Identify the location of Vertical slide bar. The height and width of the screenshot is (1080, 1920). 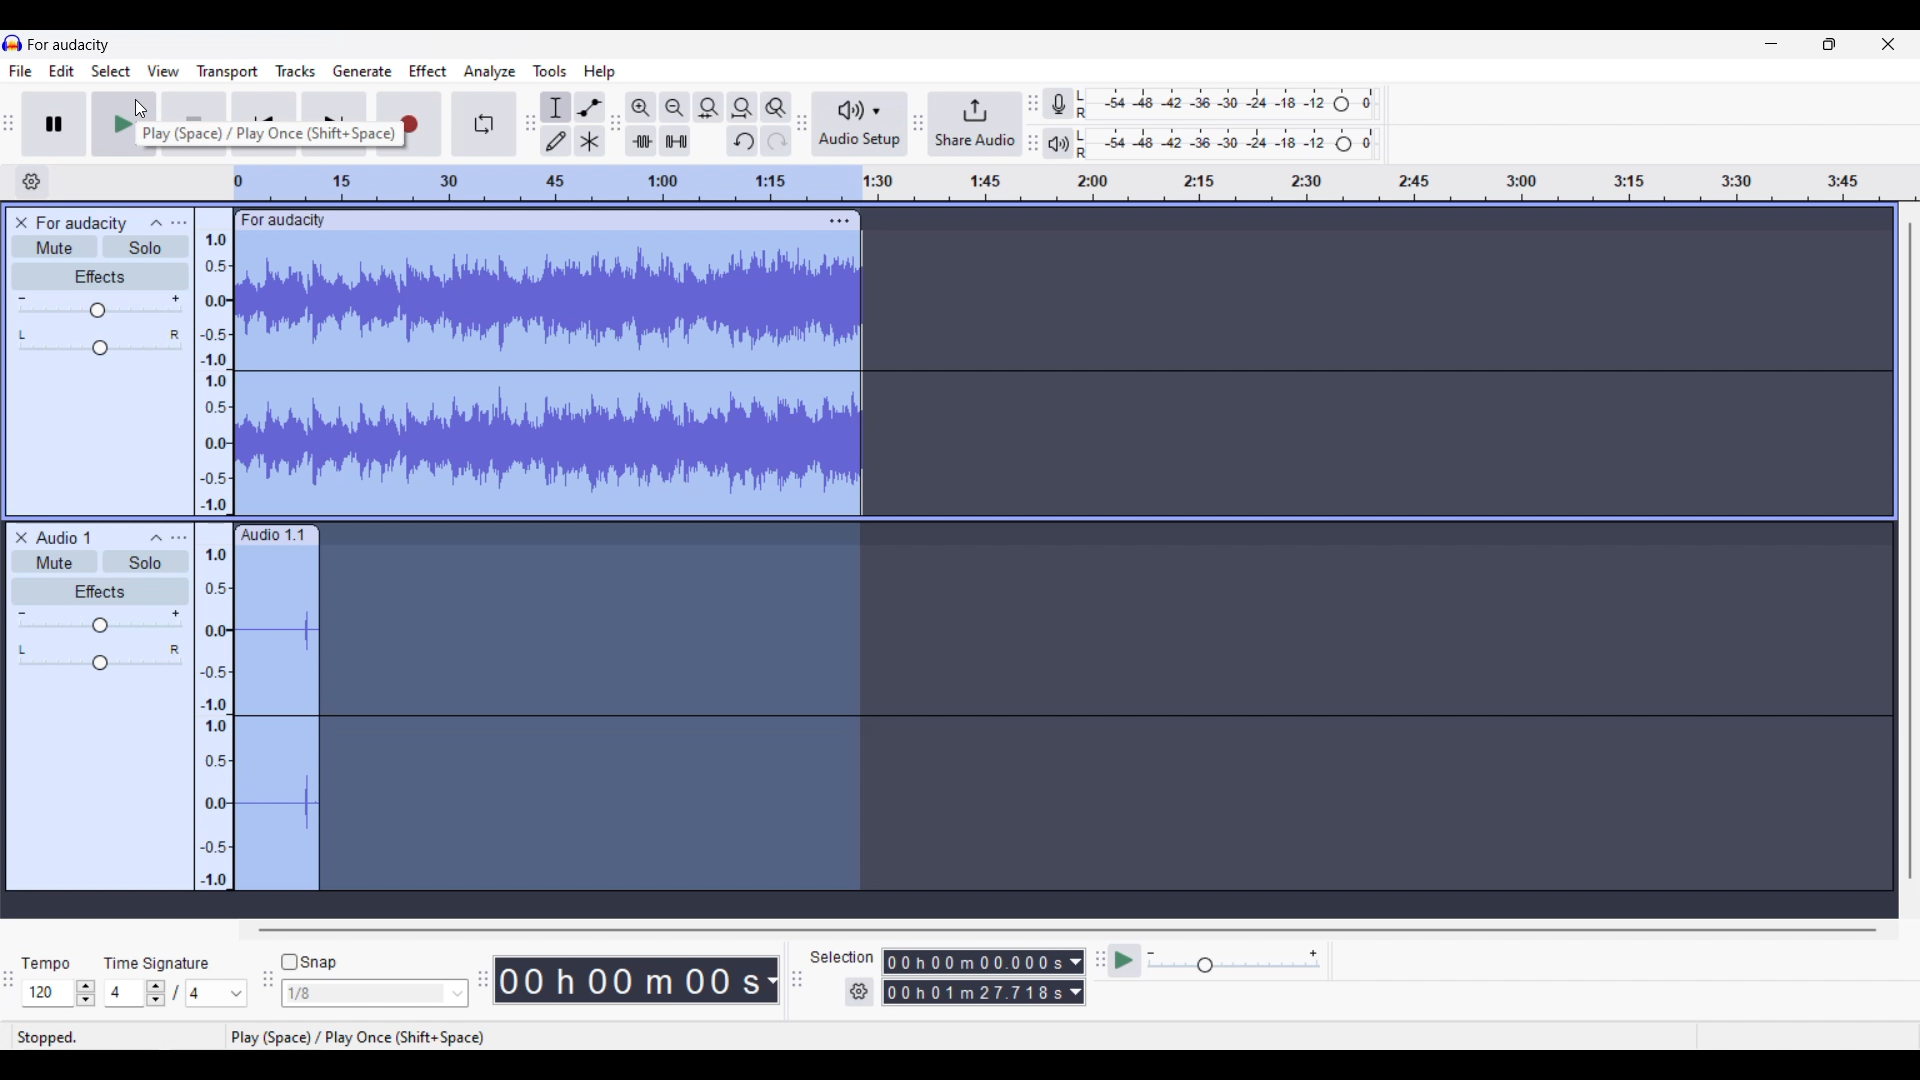
(1911, 550).